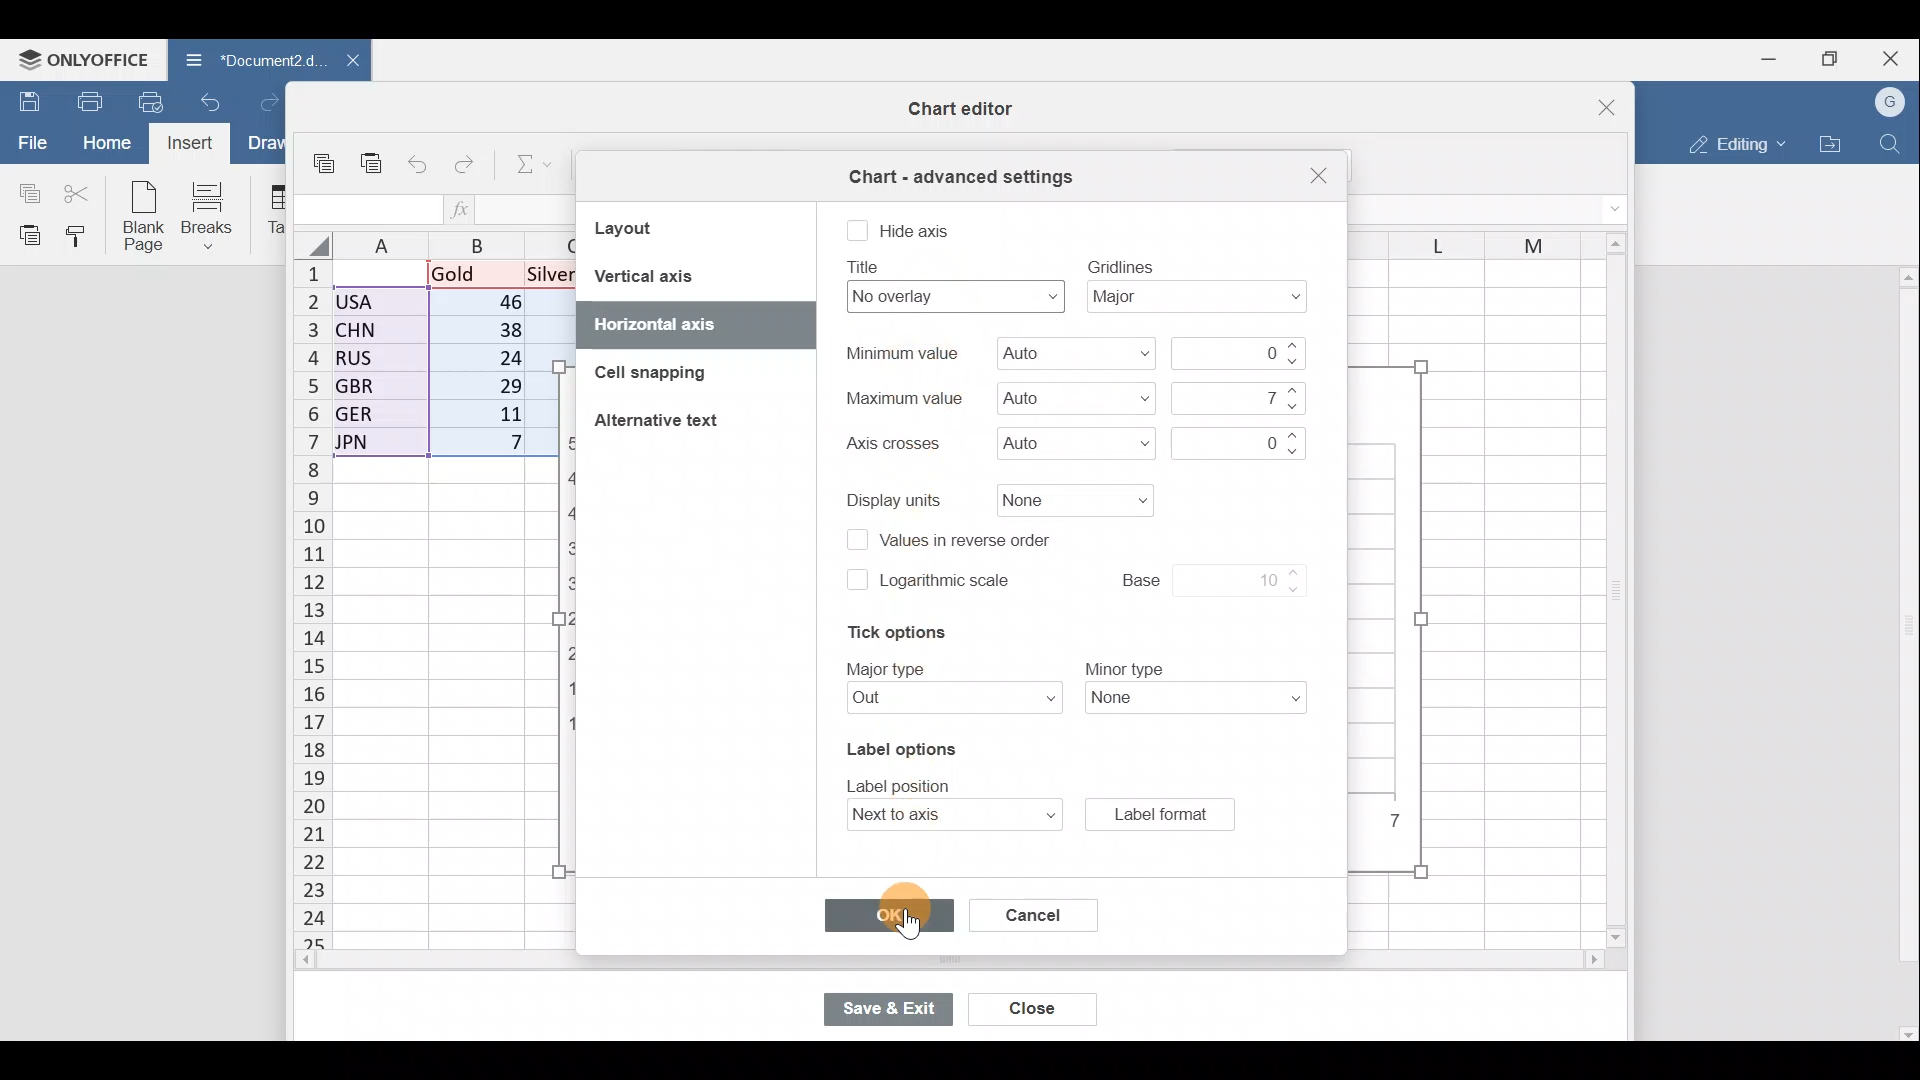 The image size is (1920, 1080). What do you see at coordinates (943, 701) in the screenshot?
I see `Major type` at bounding box center [943, 701].